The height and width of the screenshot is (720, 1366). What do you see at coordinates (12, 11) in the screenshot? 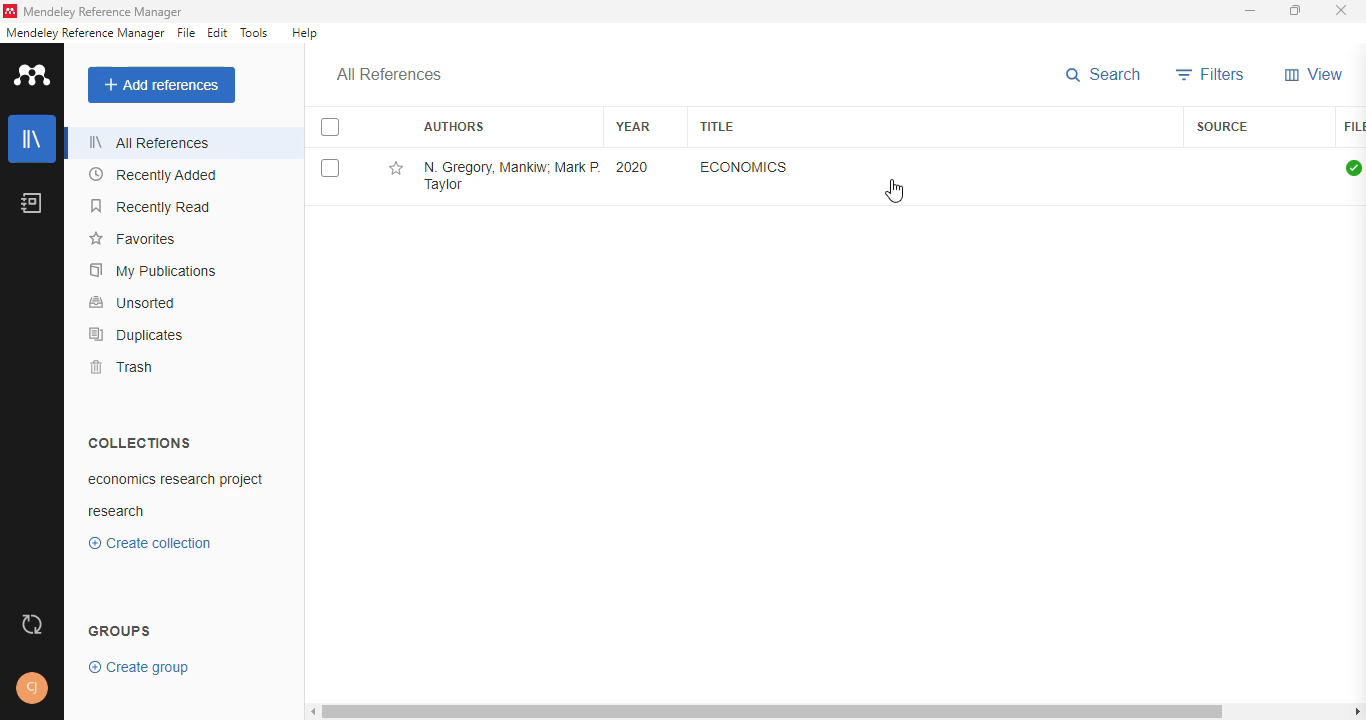
I see `logo` at bounding box center [12, 11].